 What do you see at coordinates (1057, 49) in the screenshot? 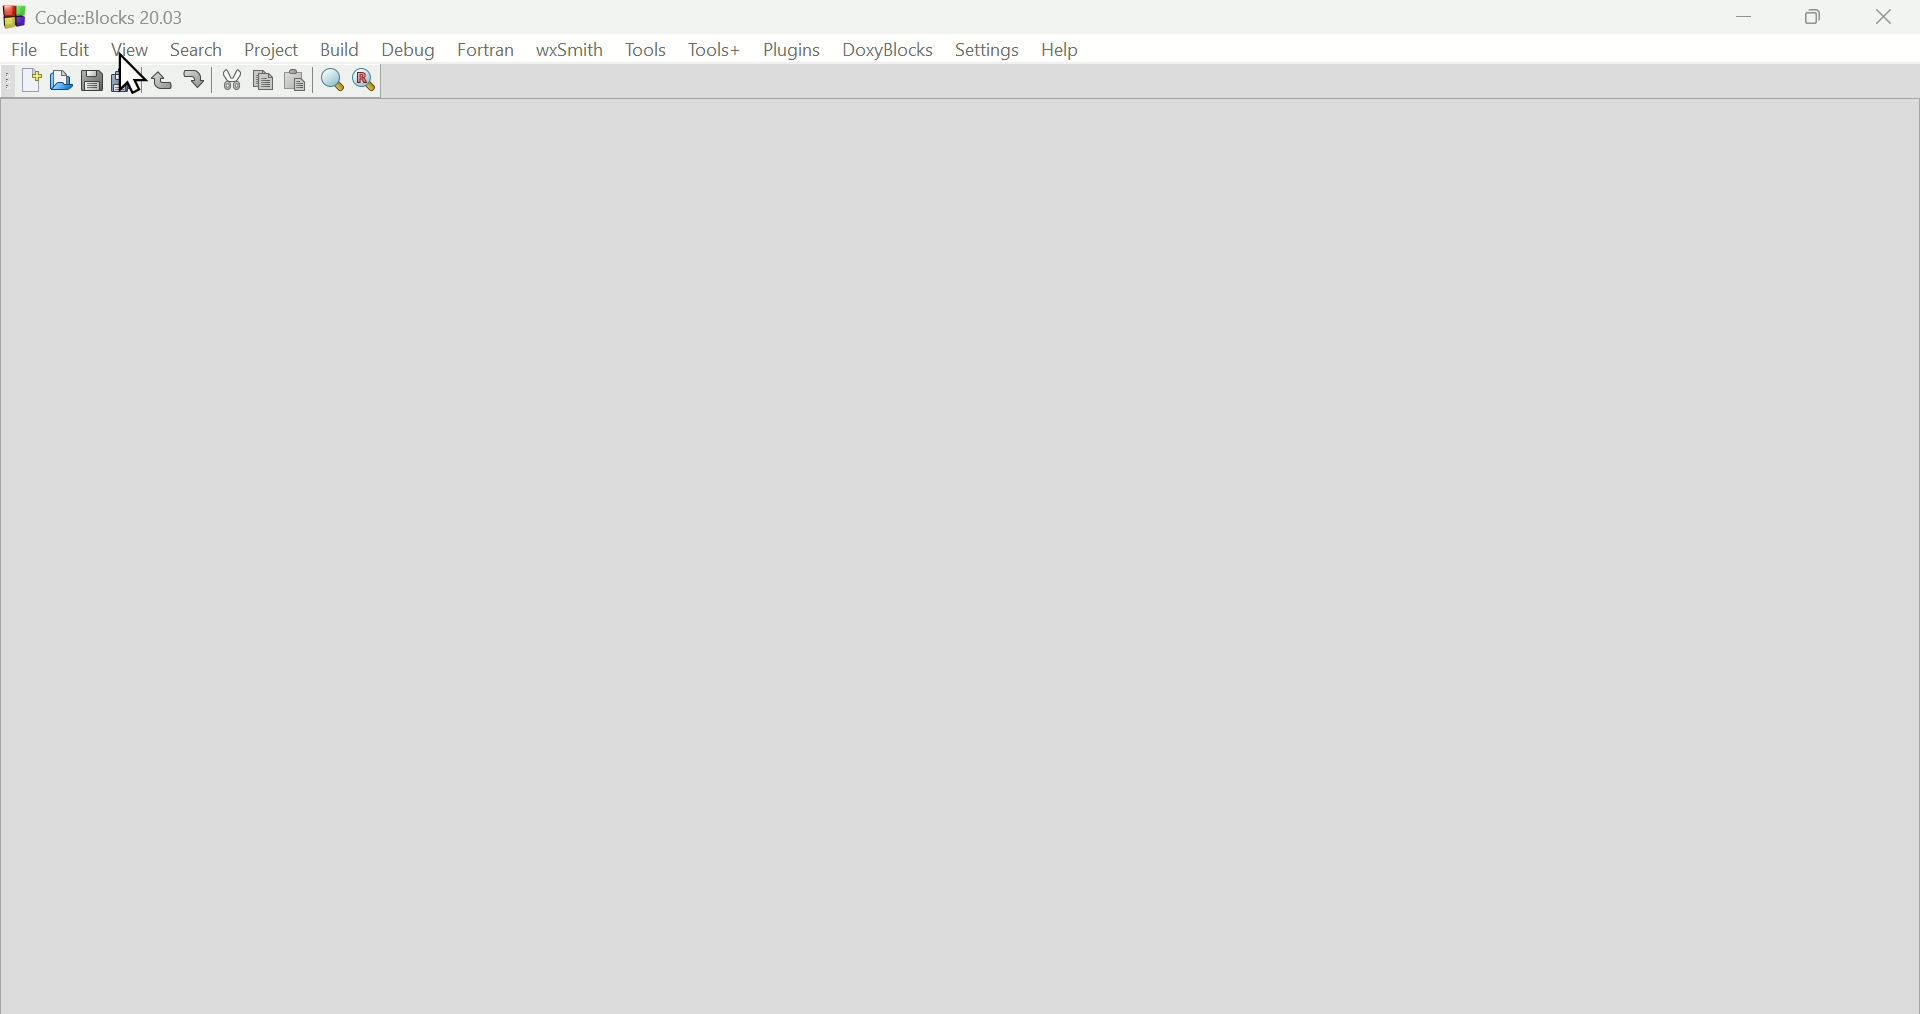
I see `help` at bounding box center [1057, 49].